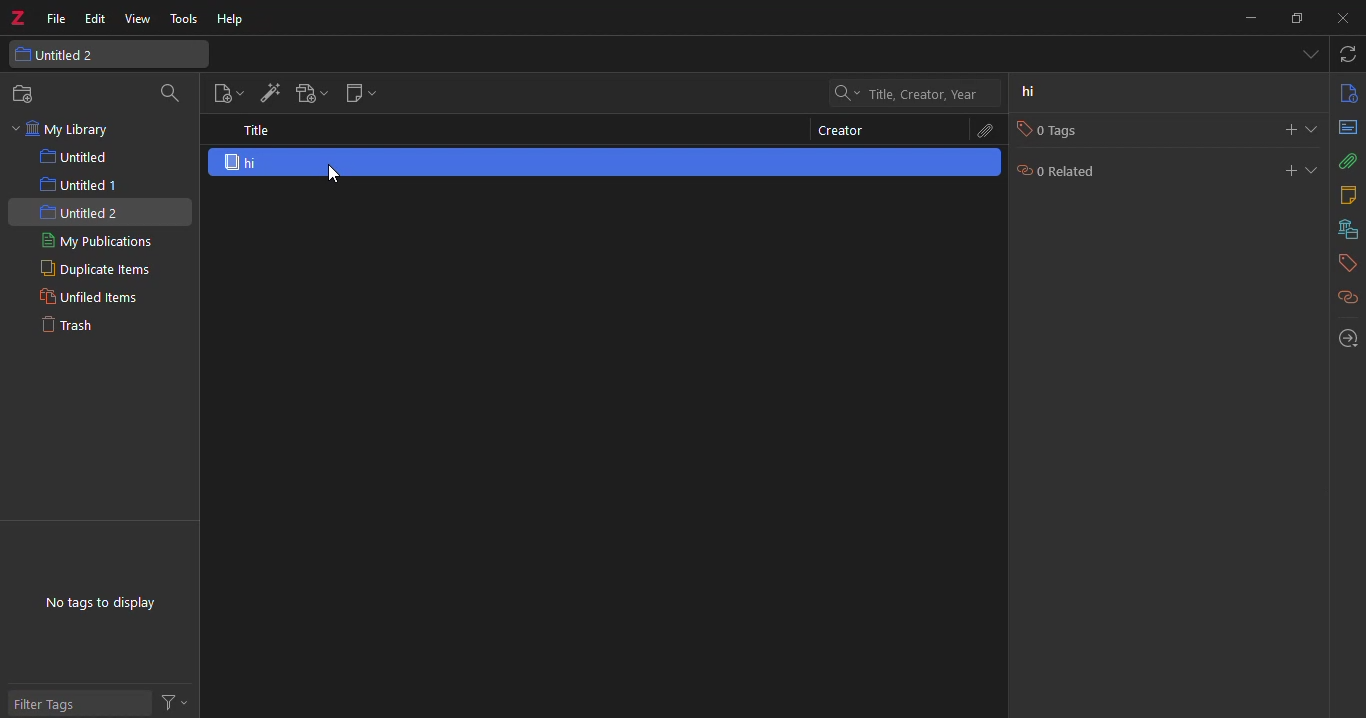  I want to click on 0 tags, so click(1050, 131).